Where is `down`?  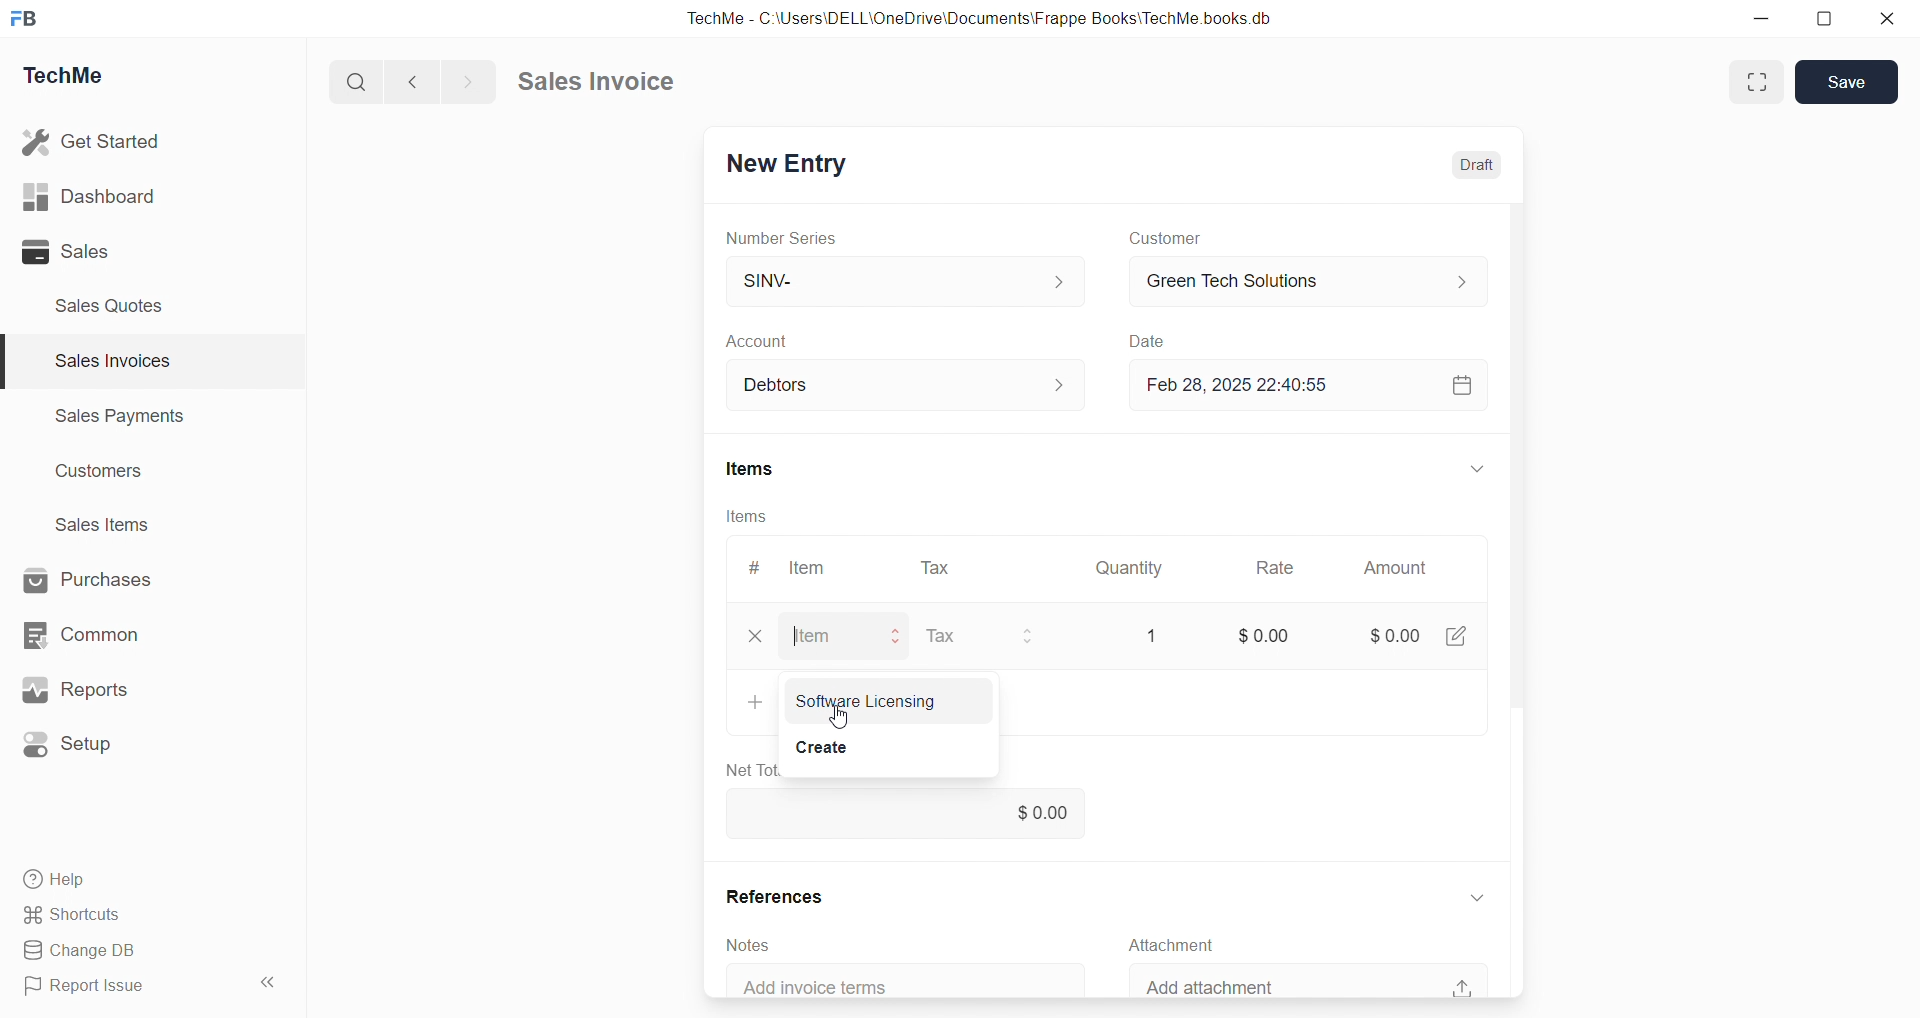 down is located at coordinates (1478, 468).